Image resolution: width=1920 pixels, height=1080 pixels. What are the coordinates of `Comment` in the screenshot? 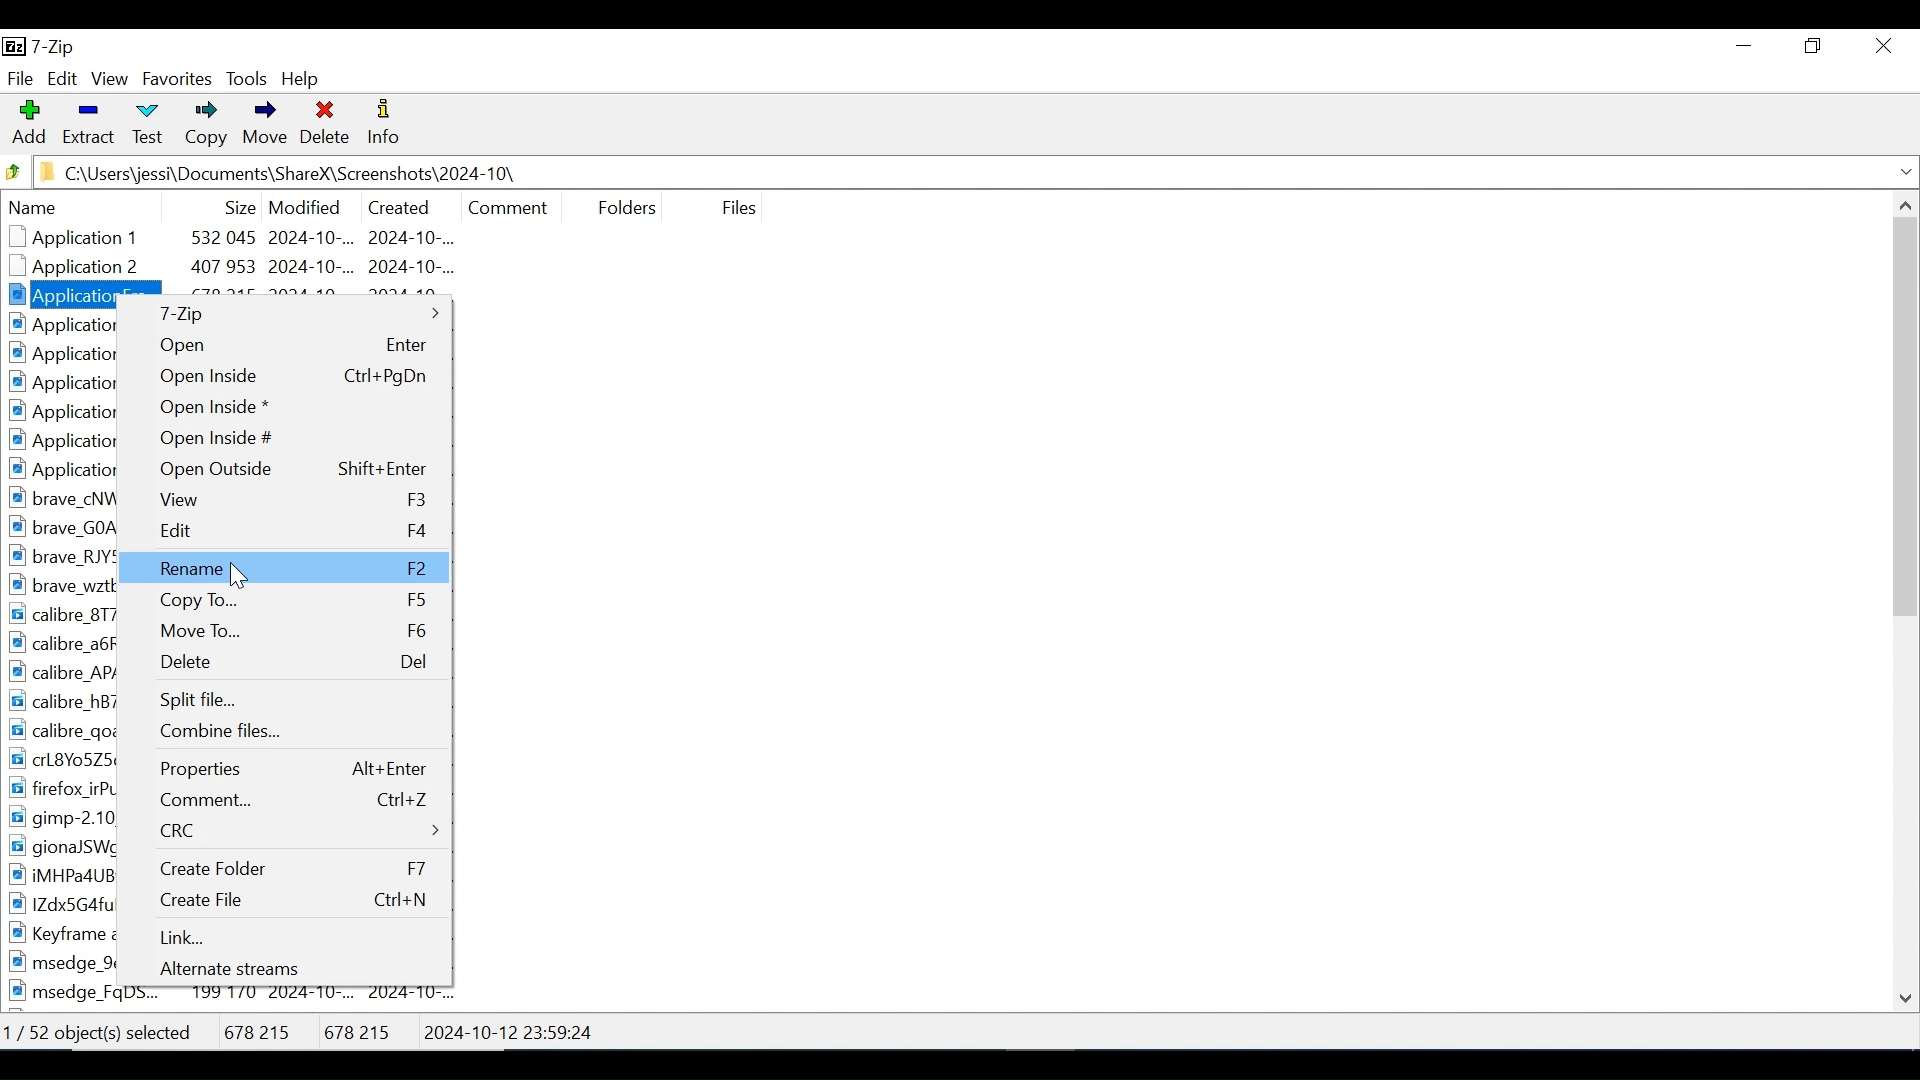 It's located at (284, 800).